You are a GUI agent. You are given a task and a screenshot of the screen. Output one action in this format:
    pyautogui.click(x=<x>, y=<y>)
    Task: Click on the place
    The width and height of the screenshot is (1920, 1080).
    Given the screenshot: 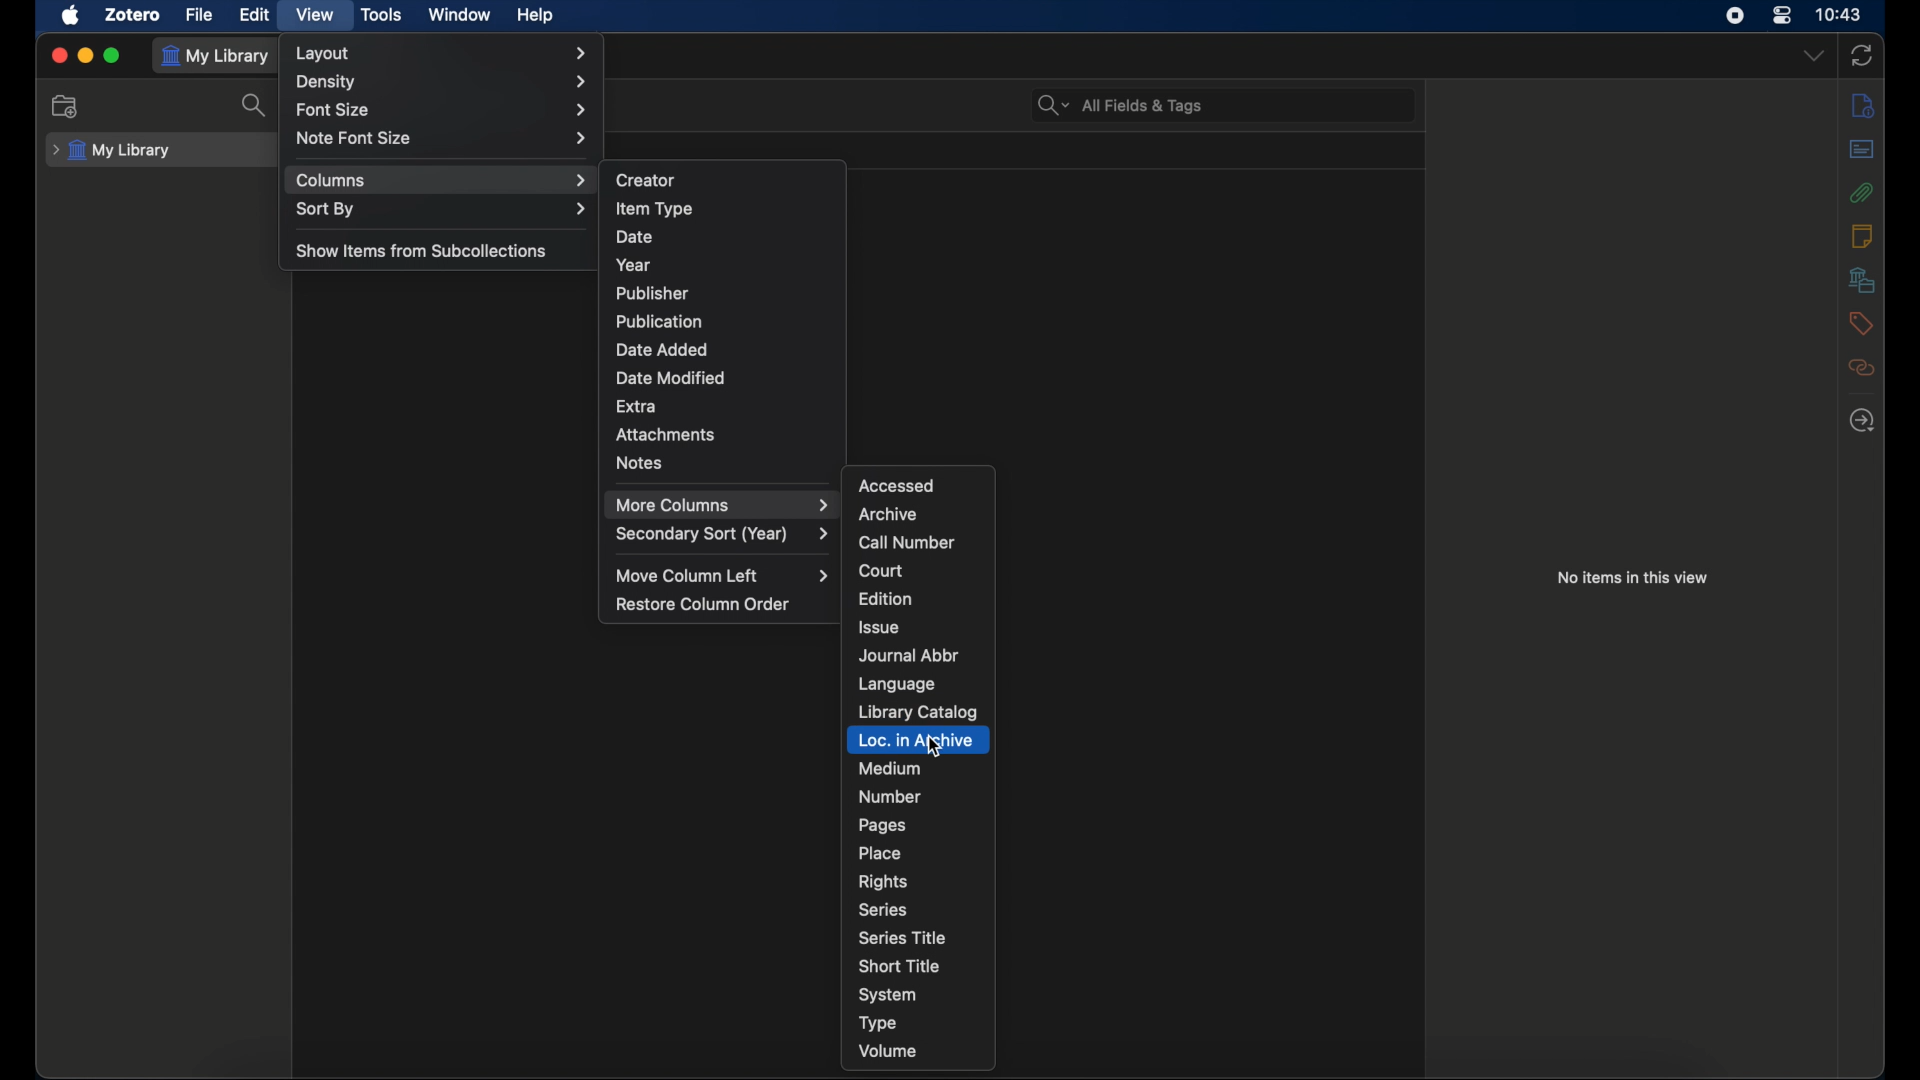 What is the action you would take?
    pyautogui.click(x=881, y=853)
    